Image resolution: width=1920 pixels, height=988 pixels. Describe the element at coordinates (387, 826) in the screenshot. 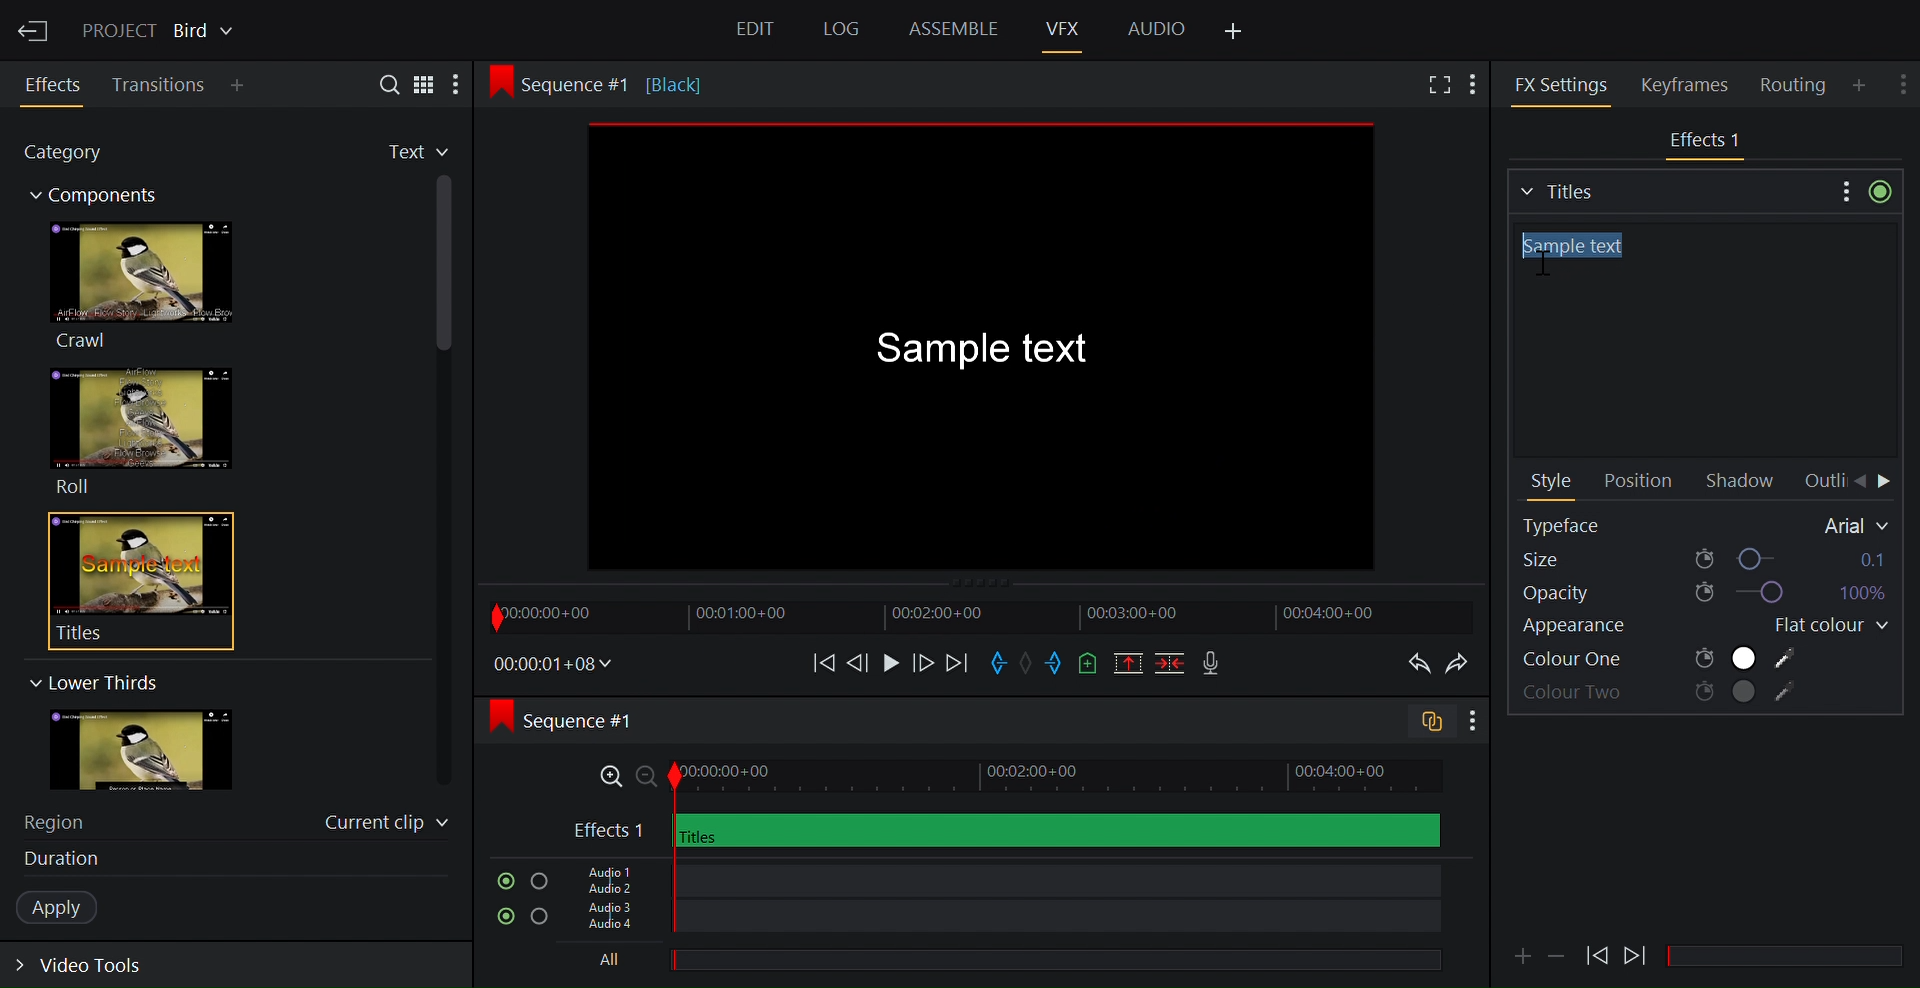

I see `Current clip` at that location.